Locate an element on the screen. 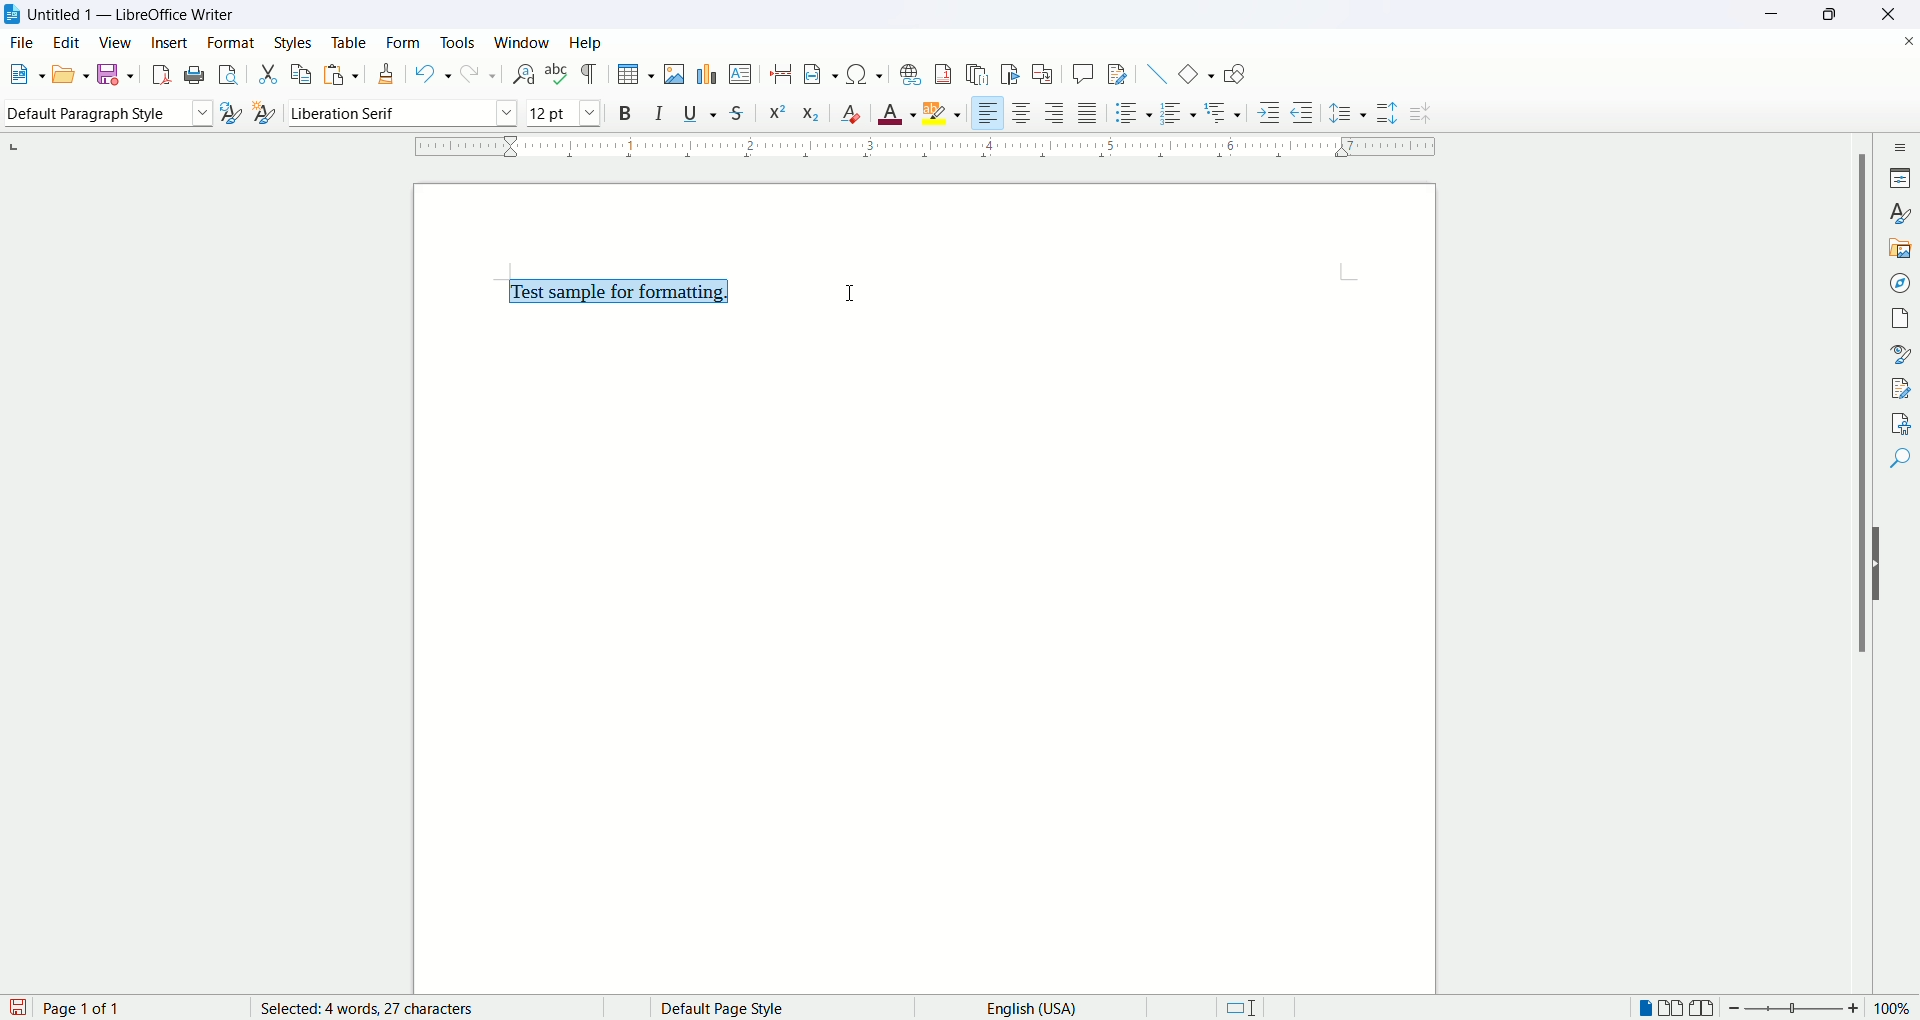 The width and height of the screenshot is (1920, 1020). minimize is located at coordinates (1775, 15).